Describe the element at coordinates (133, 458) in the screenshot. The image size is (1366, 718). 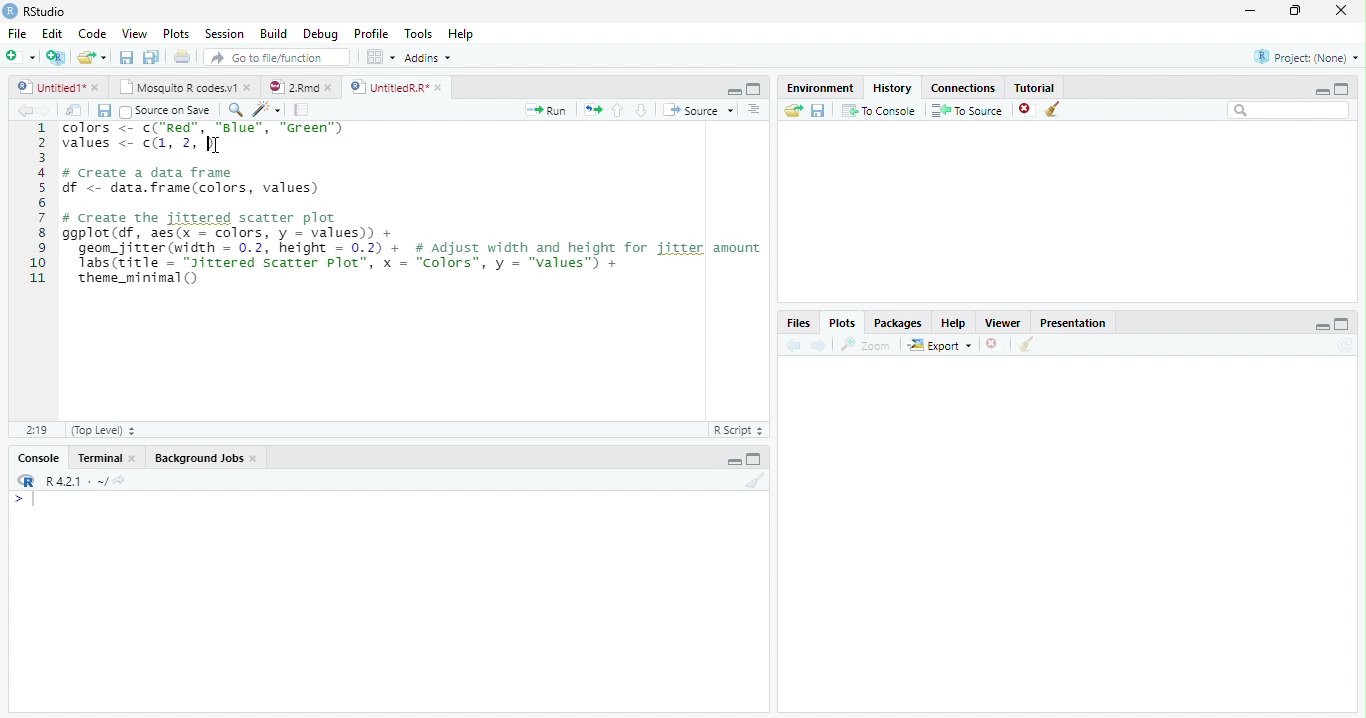
I see `close` at that location.